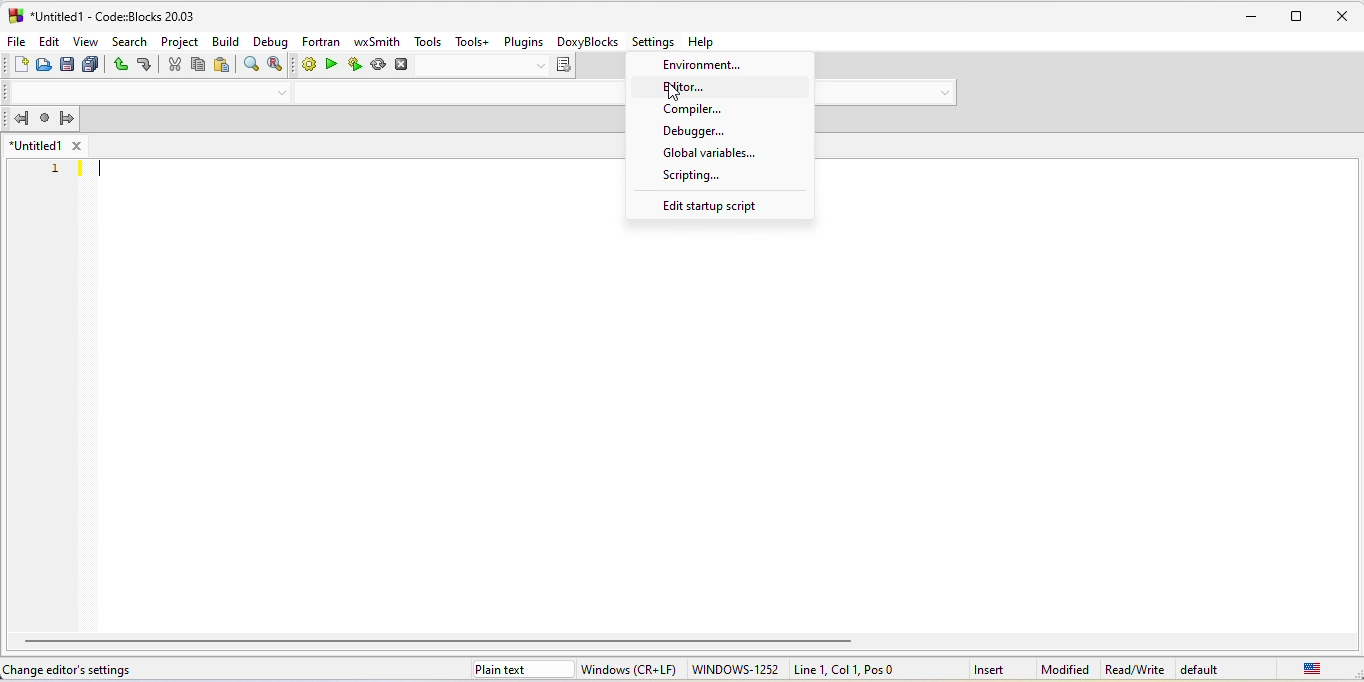 This screenshot has width=1364, height=682. What do you see at coordinates (712, 64) in the screenshot?
I see `environment` at bounding box center [712, 64].